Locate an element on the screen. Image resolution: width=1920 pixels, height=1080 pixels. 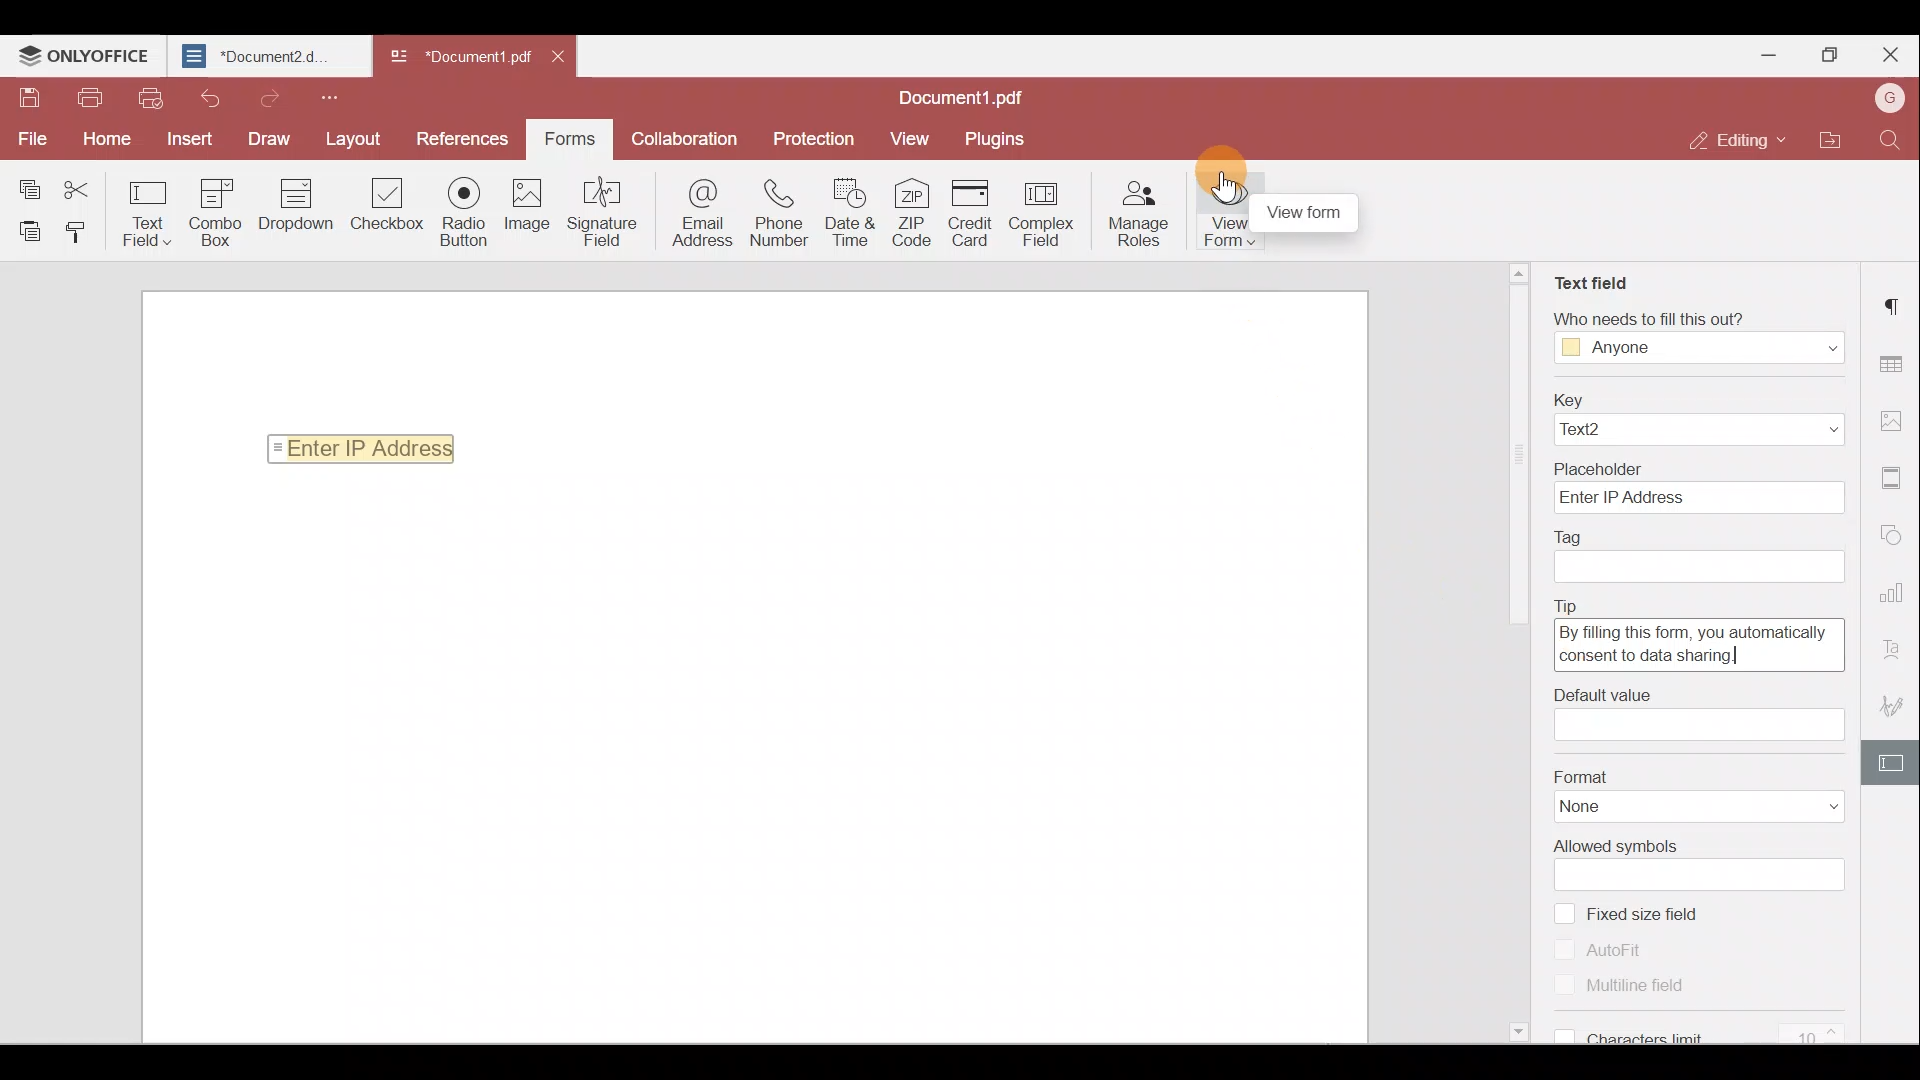
Chart settings is located at coordinates (1895, 591).